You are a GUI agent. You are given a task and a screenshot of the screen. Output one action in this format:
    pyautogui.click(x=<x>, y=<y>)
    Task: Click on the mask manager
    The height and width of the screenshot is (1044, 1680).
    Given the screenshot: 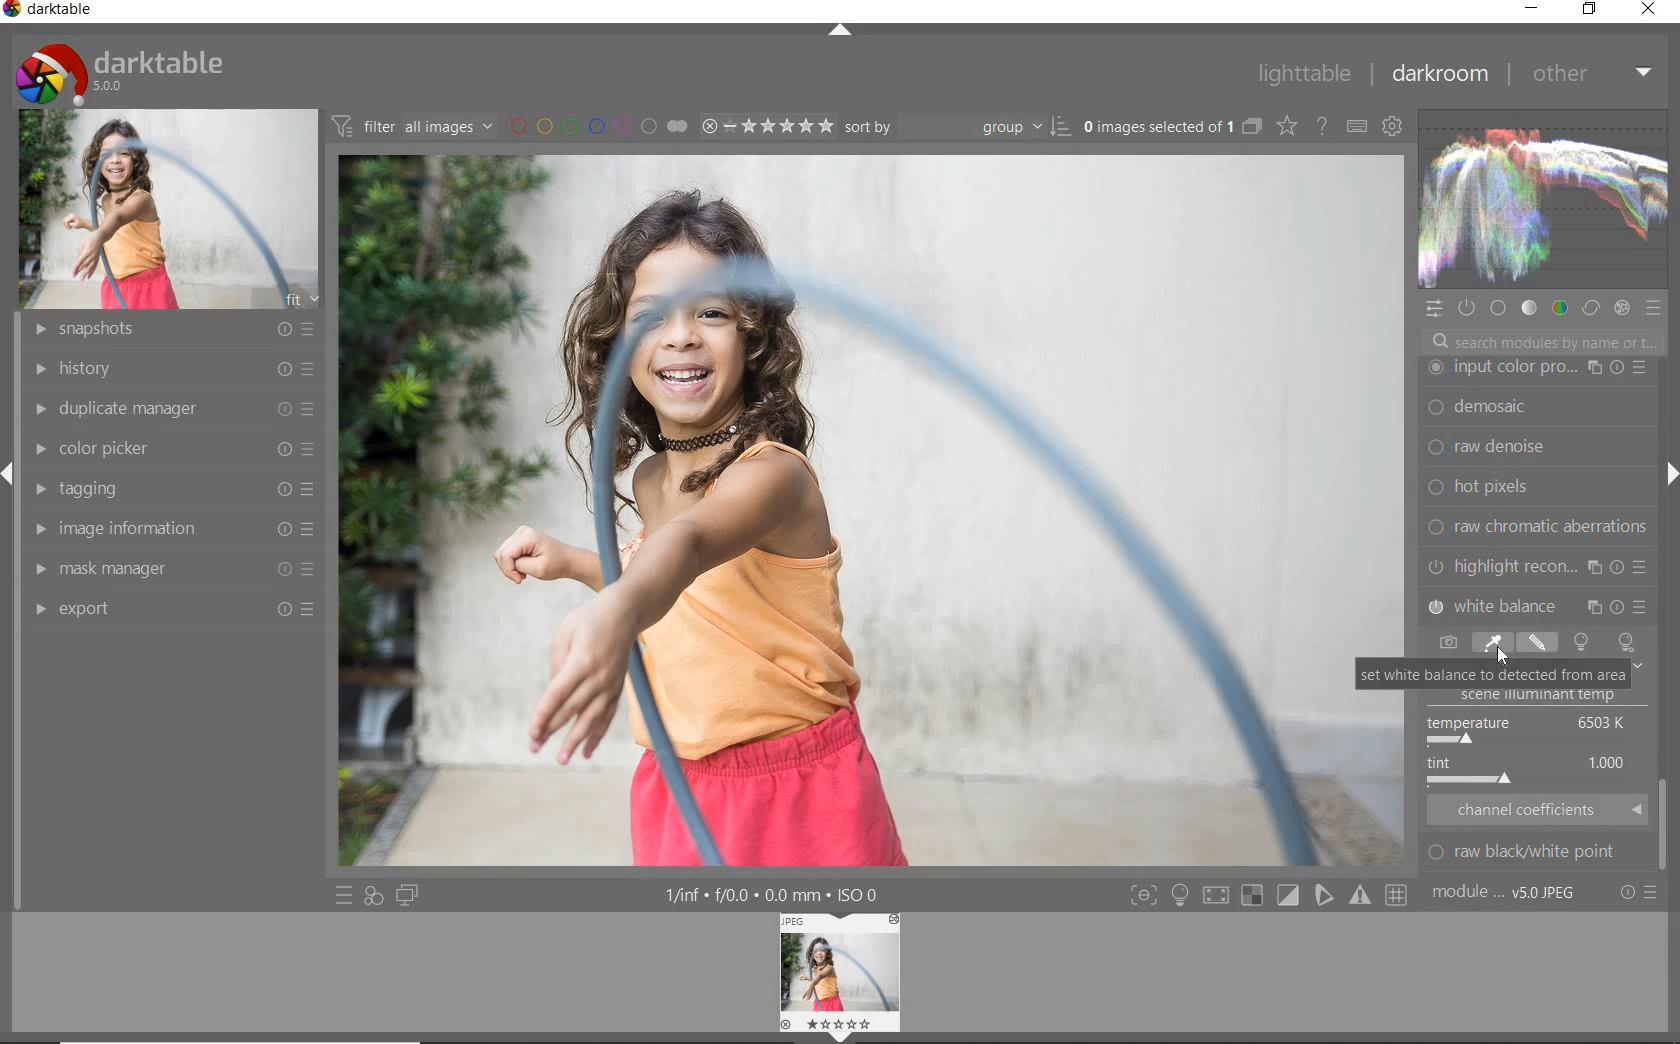 What is the action you would take?
    pyautogui.click(x=171, y=564)
    